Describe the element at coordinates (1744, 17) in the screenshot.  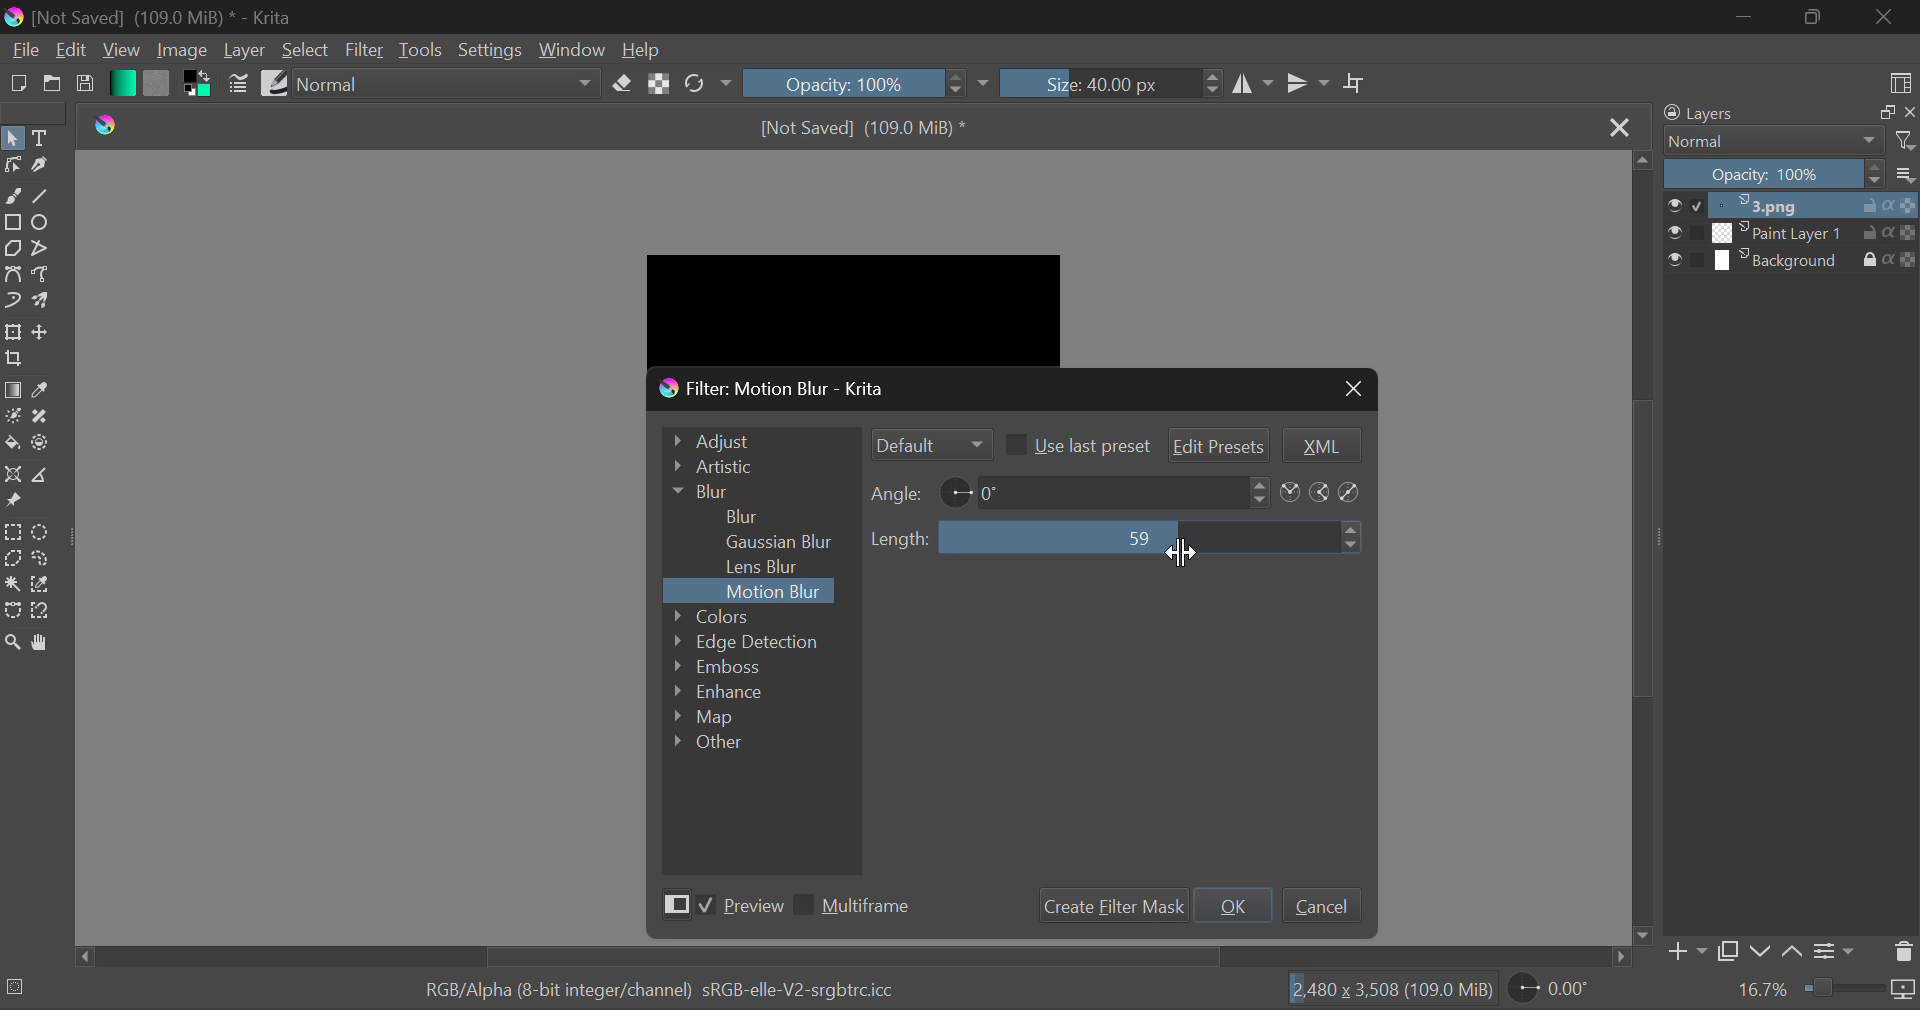
I see `Restore Down` at that location.